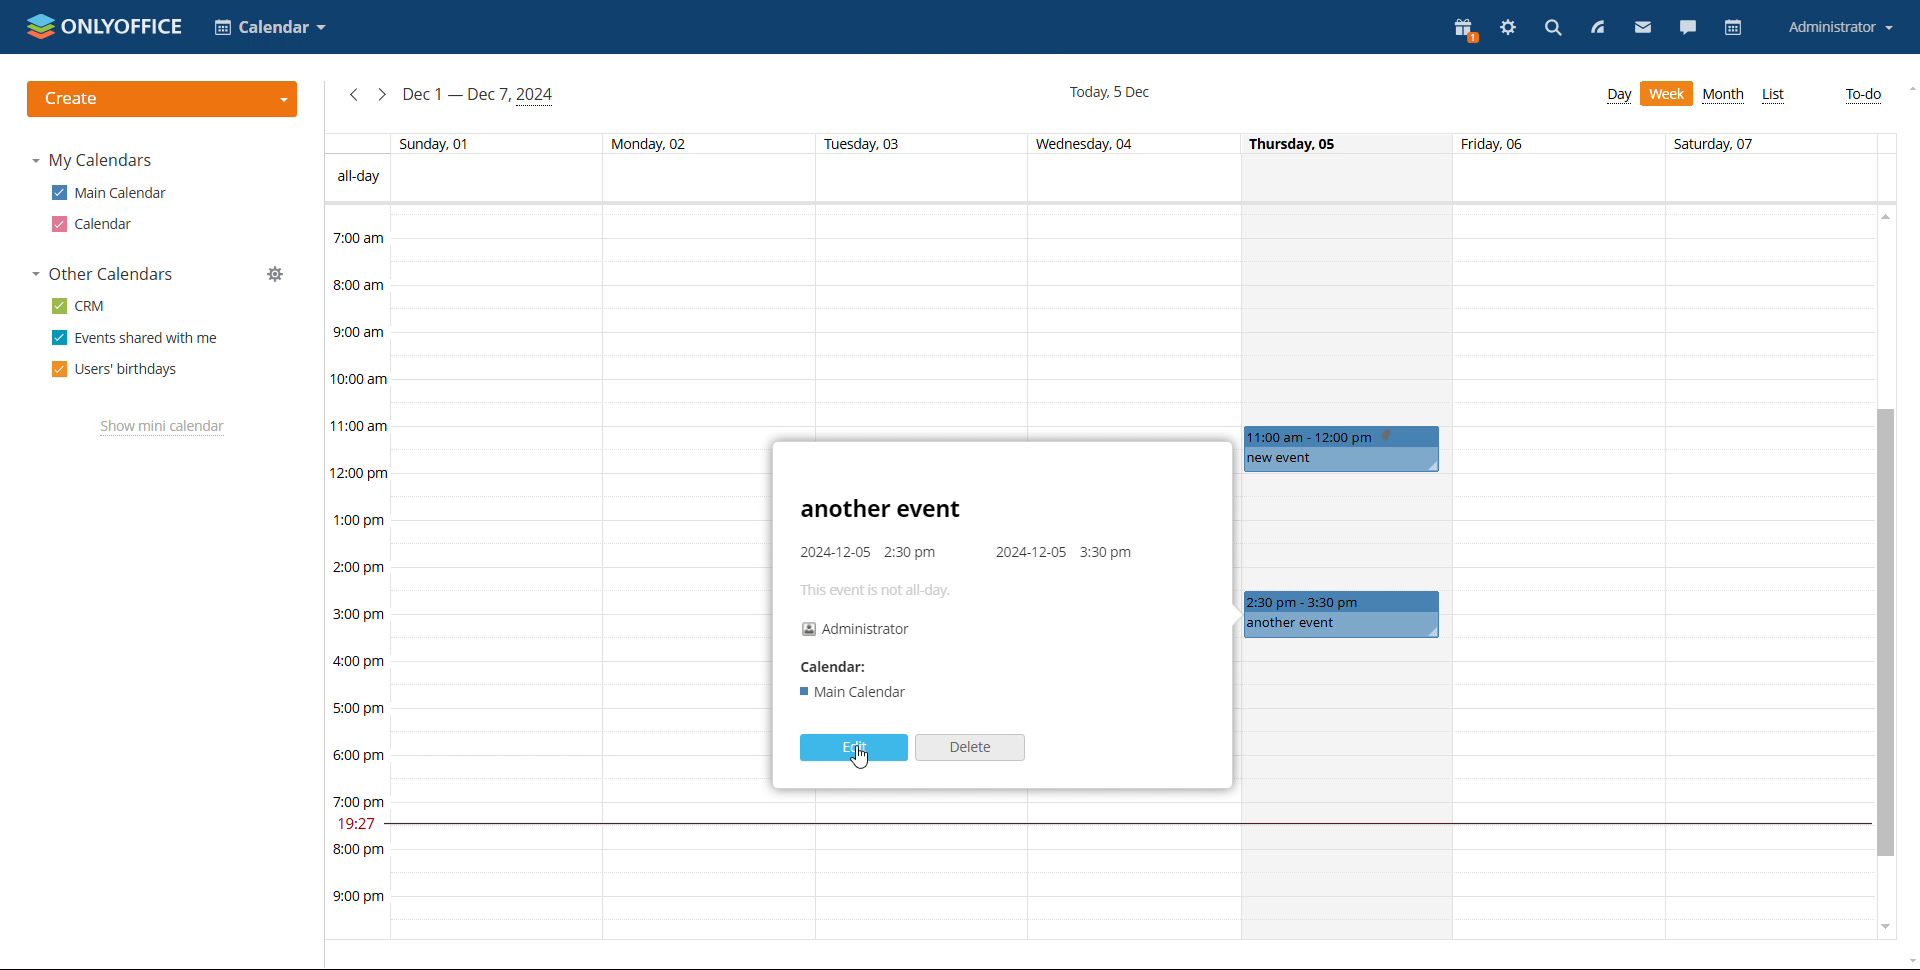  What do you see at coordinates (352, 93) in the screenshot?
I see `previous week` at bounding box center [352, 93].